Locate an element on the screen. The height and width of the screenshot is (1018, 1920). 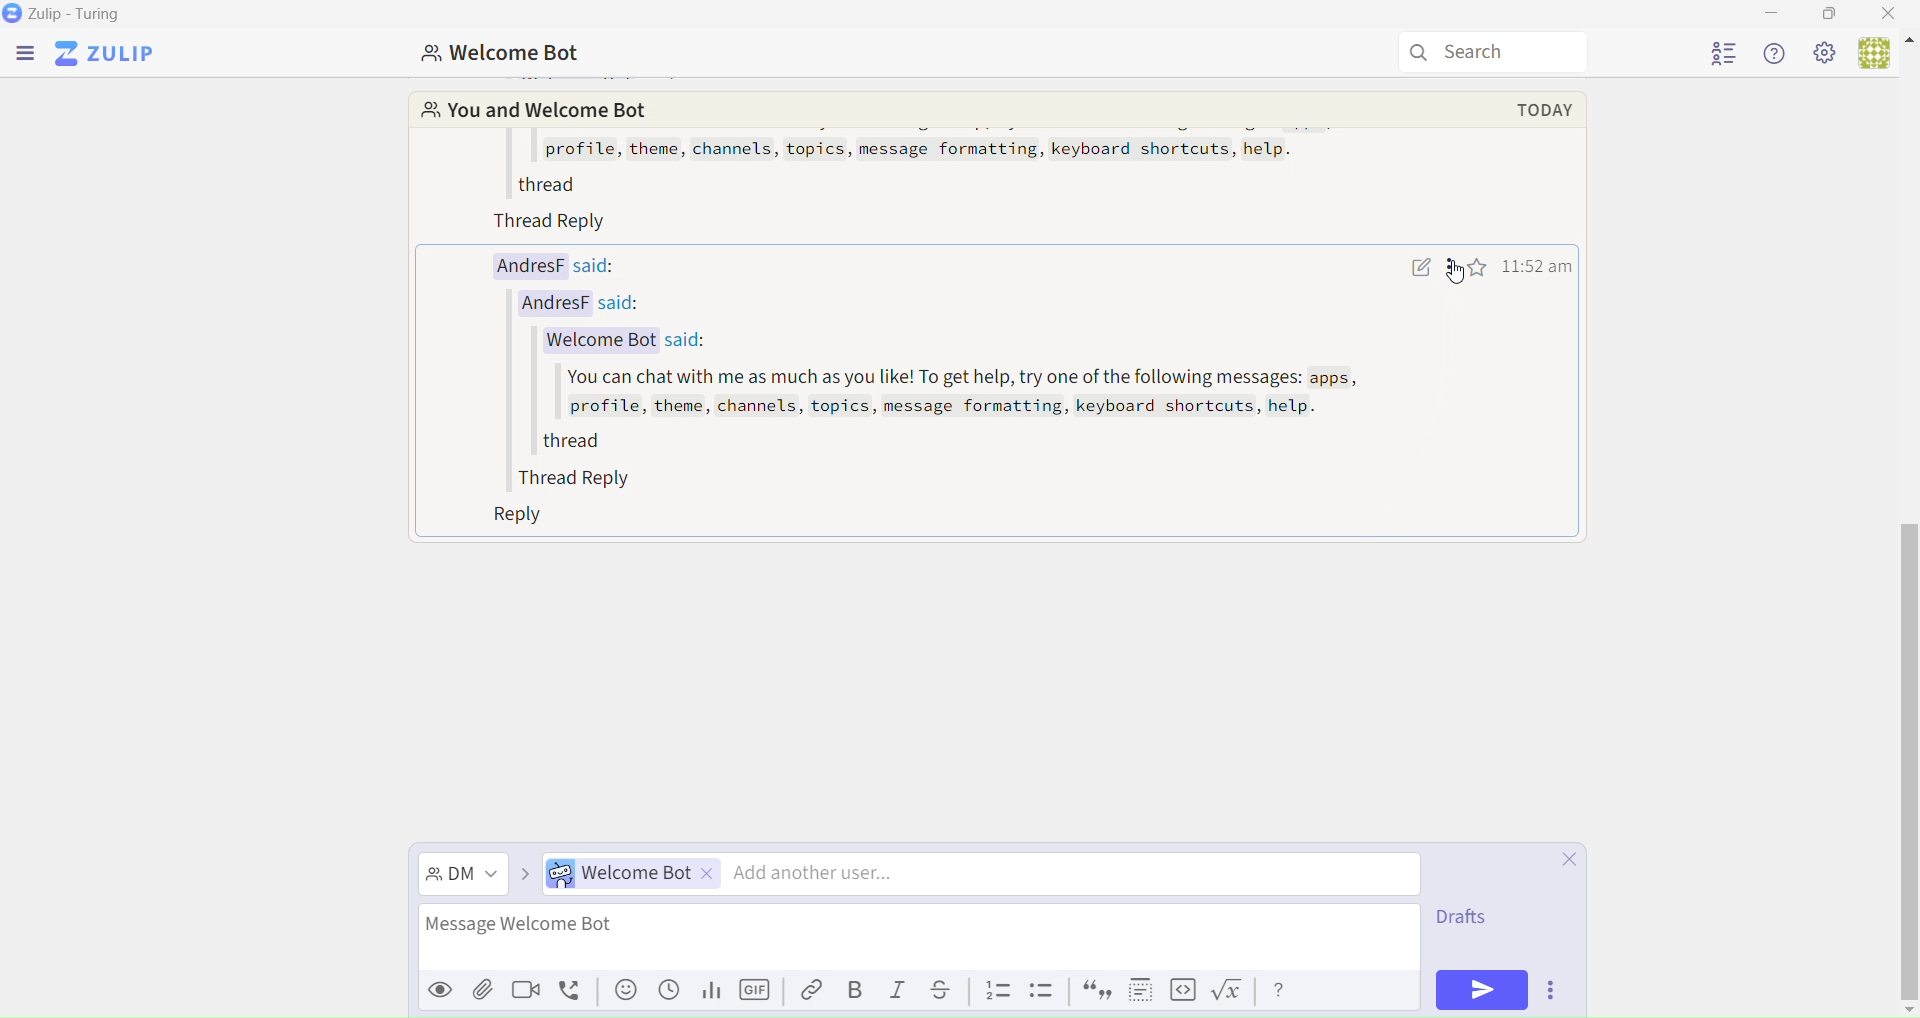
Direct Message is located at coordinates (464, 873).